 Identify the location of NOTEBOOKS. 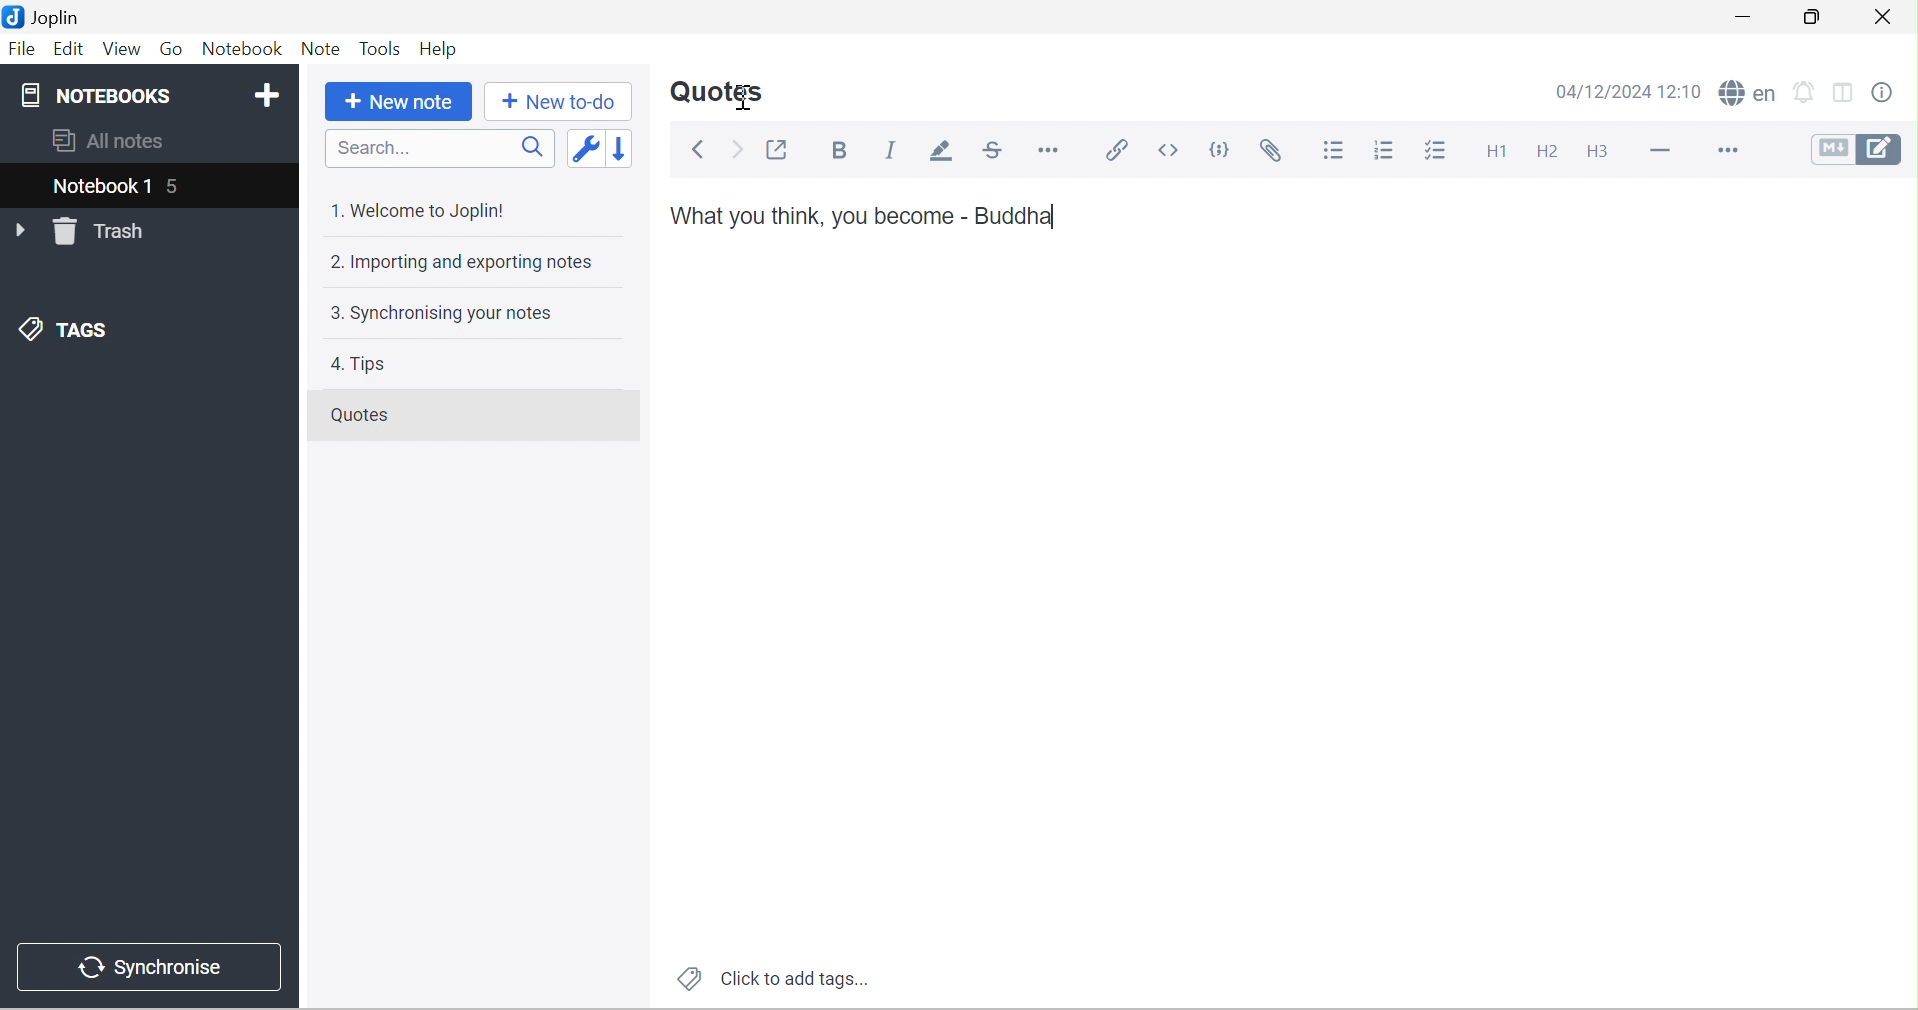
(101, 95).